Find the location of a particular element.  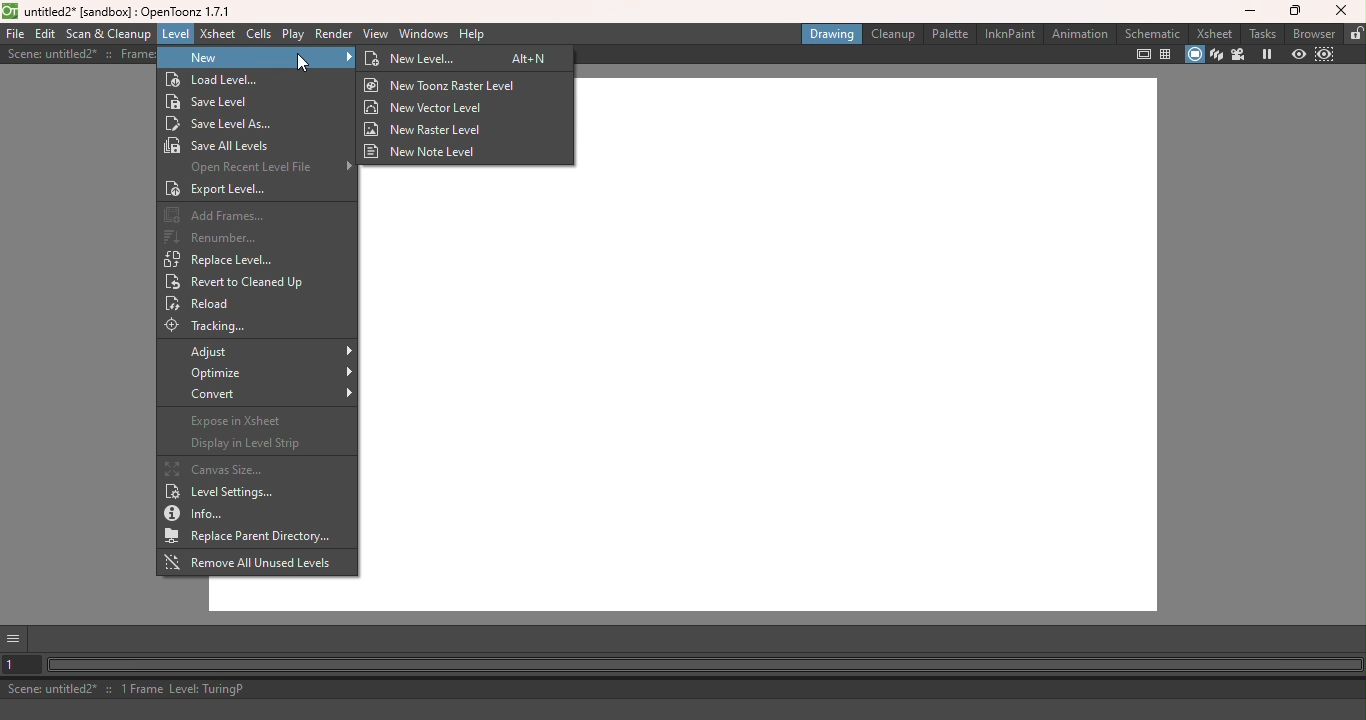

Preview is located at coordinates (1297, 55).